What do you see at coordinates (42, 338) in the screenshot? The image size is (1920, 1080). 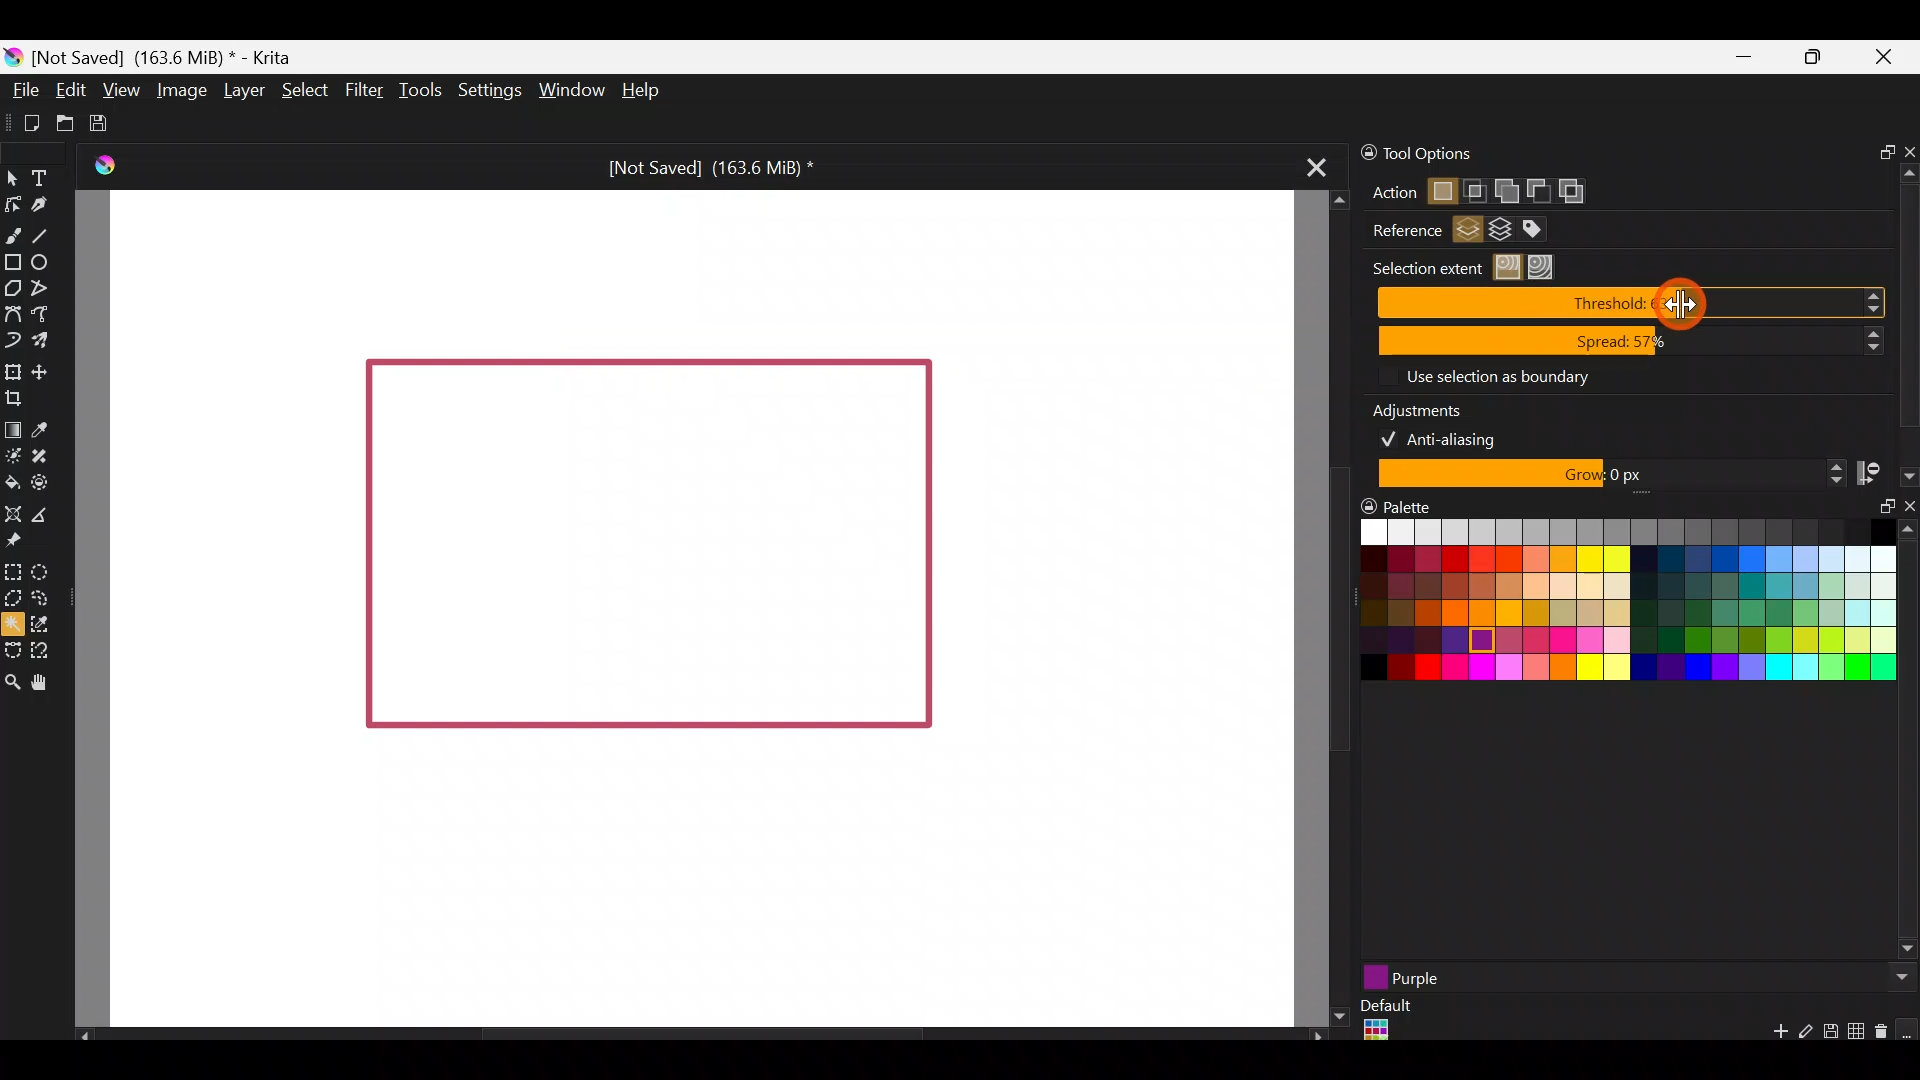 I see `Multibrush tool` at bounding box center [42, 338].